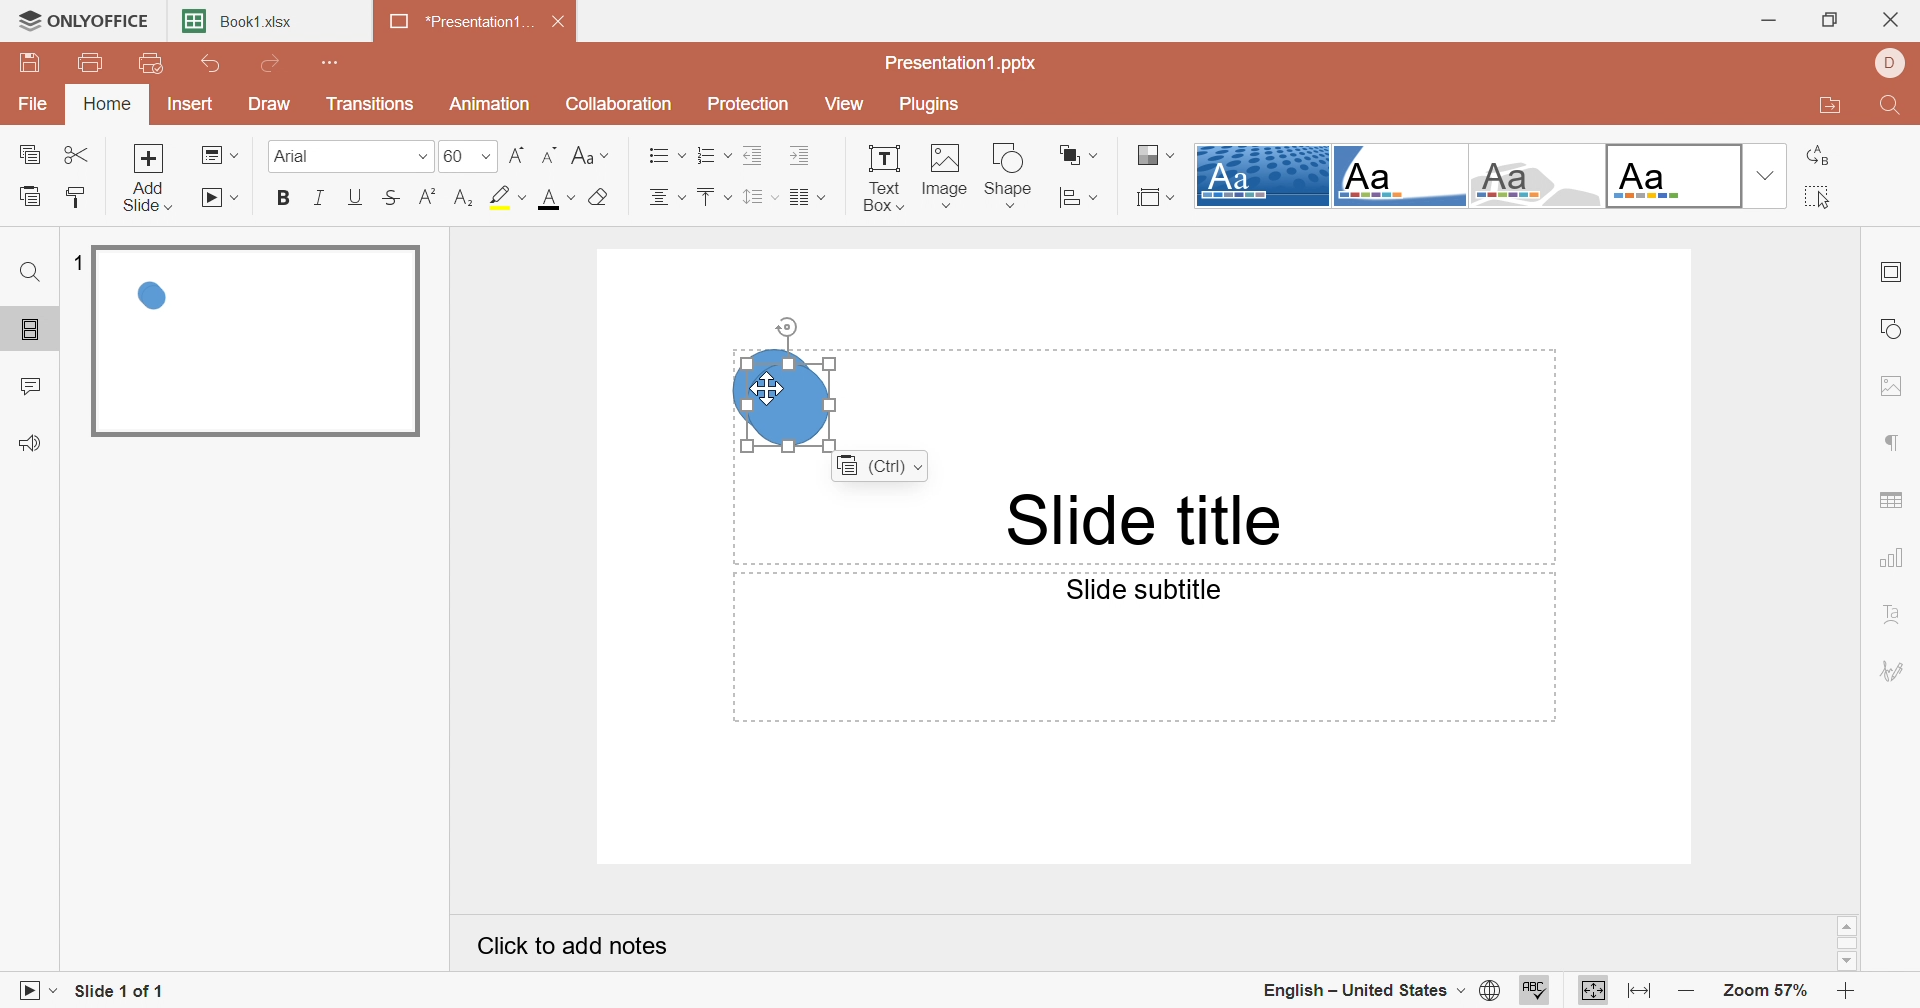 This screenshot has height=1008, width=1920. Describe the element at coordinates (941, 176) in the screenshot. I see `Image` at that location.